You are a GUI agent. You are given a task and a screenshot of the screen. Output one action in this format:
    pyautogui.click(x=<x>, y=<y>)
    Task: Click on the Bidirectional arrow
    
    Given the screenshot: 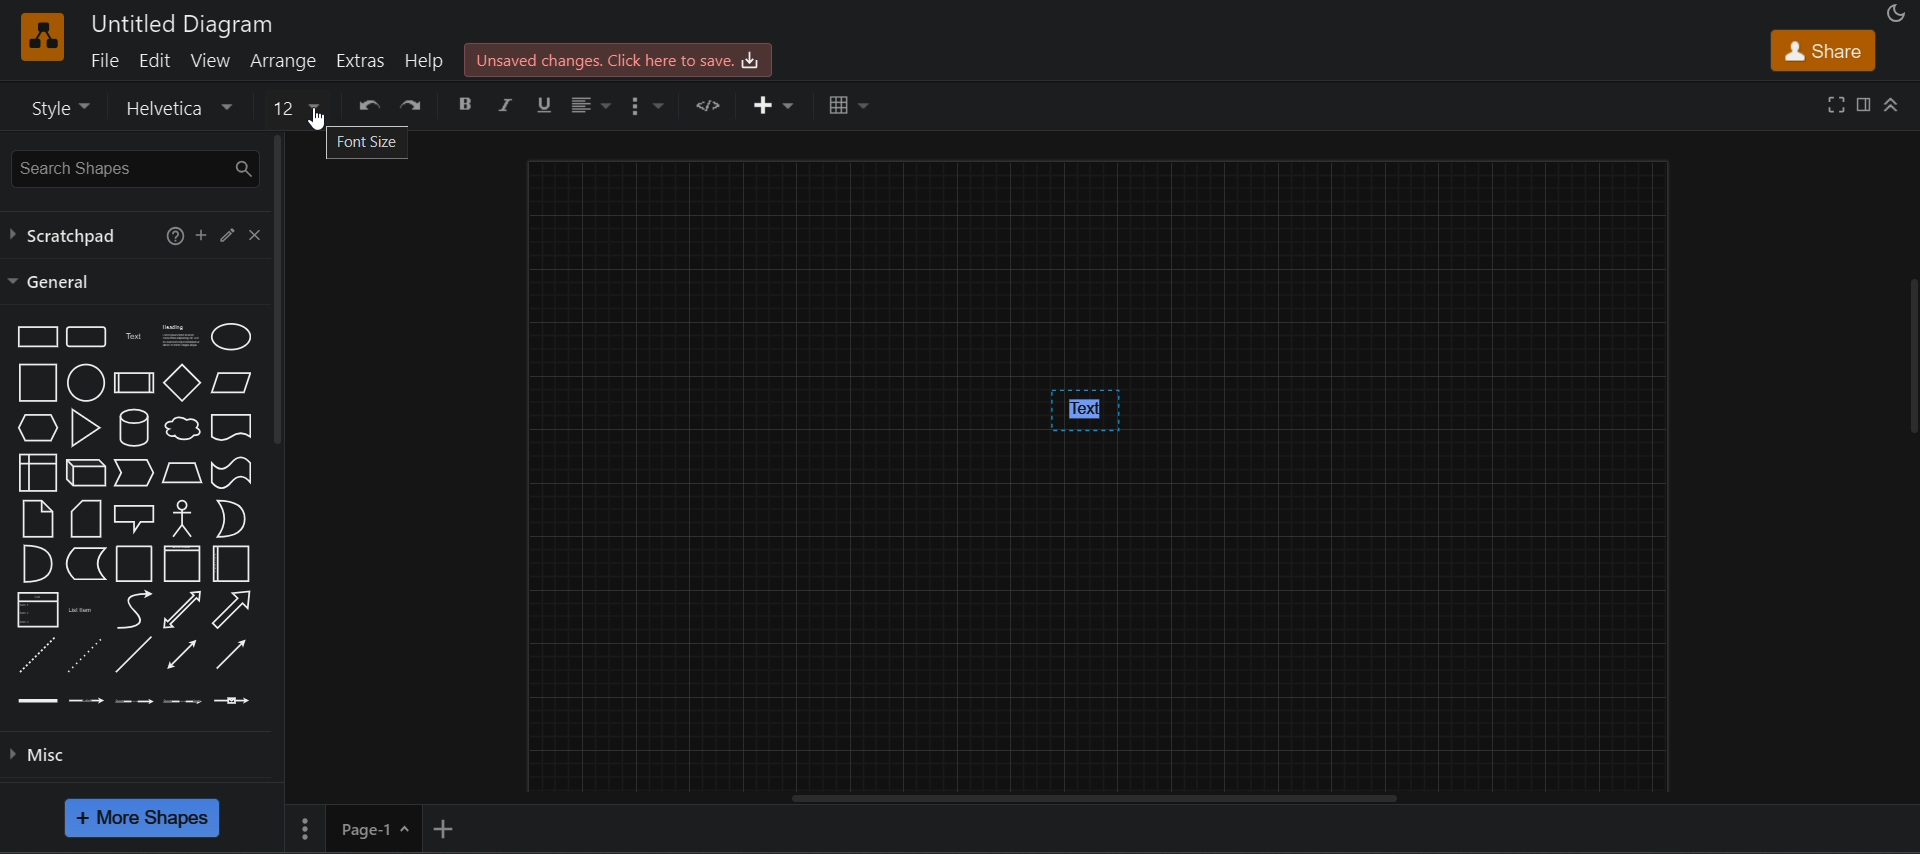 What is the action you would take?
    pyautogui.click(x=182, y=609)
    